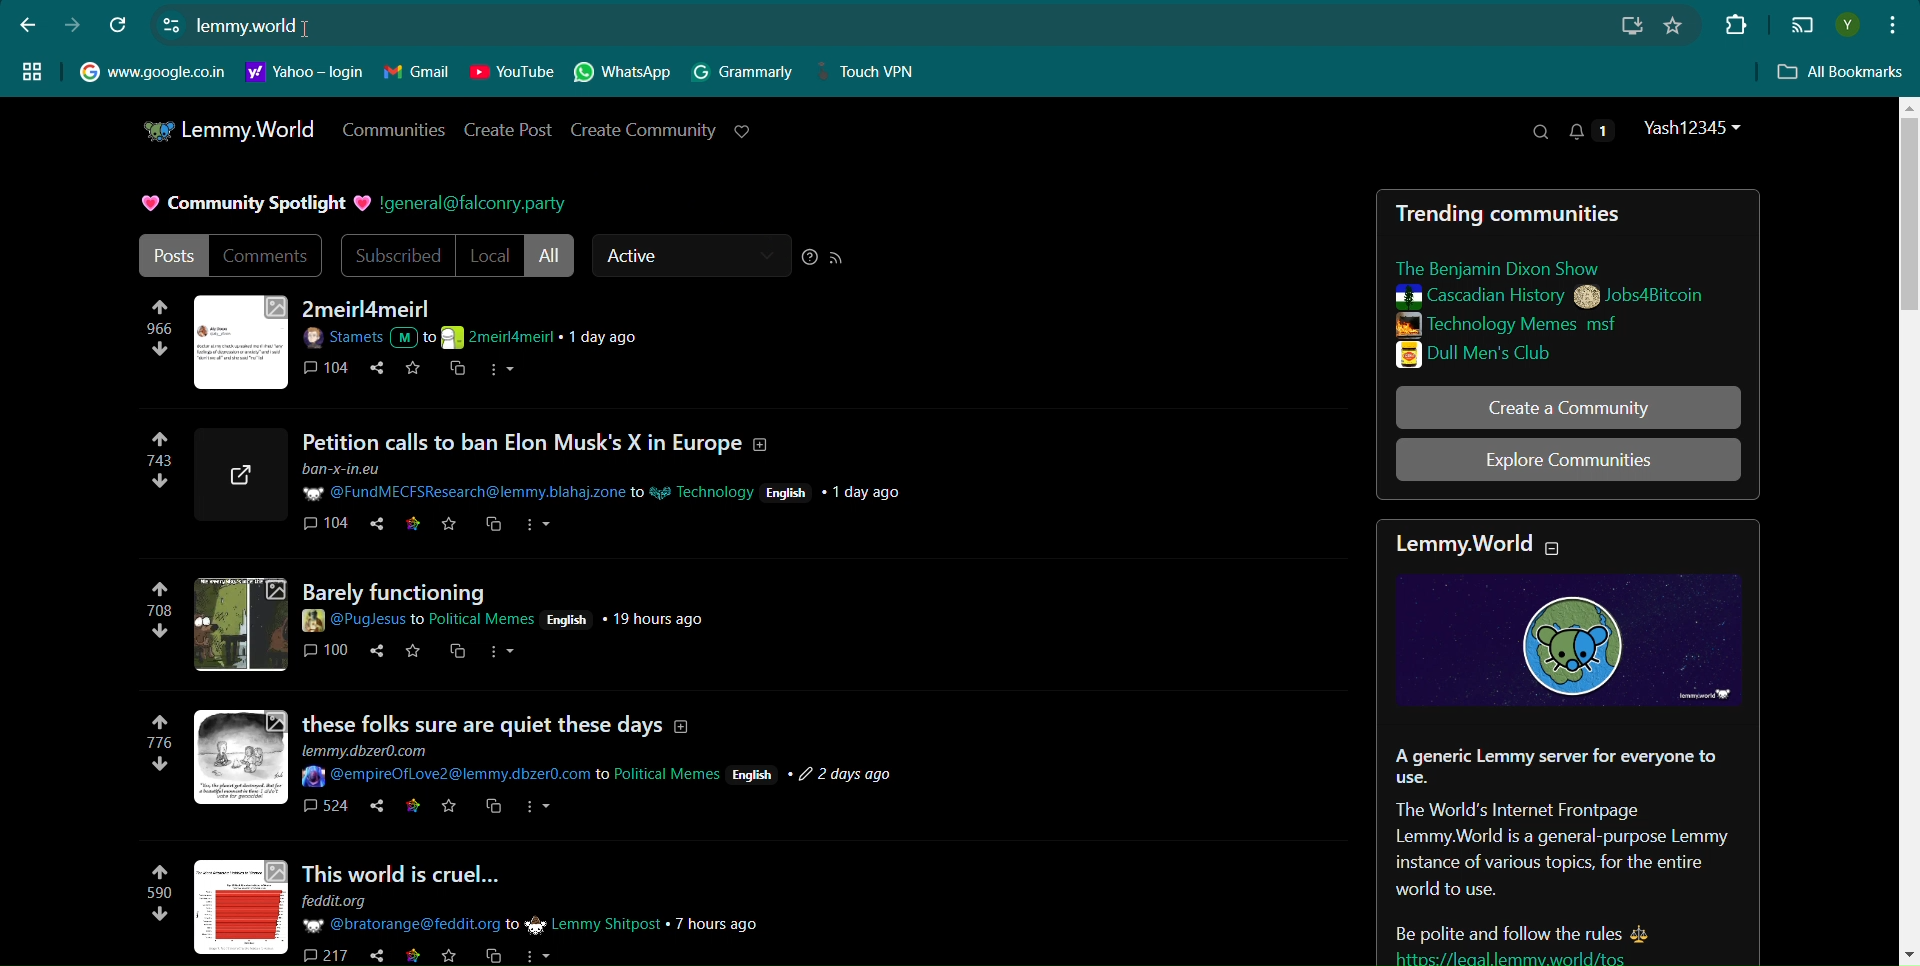  Describe the element at coordinates (268, 255) in the screenshot. I see `Comments` at that location.